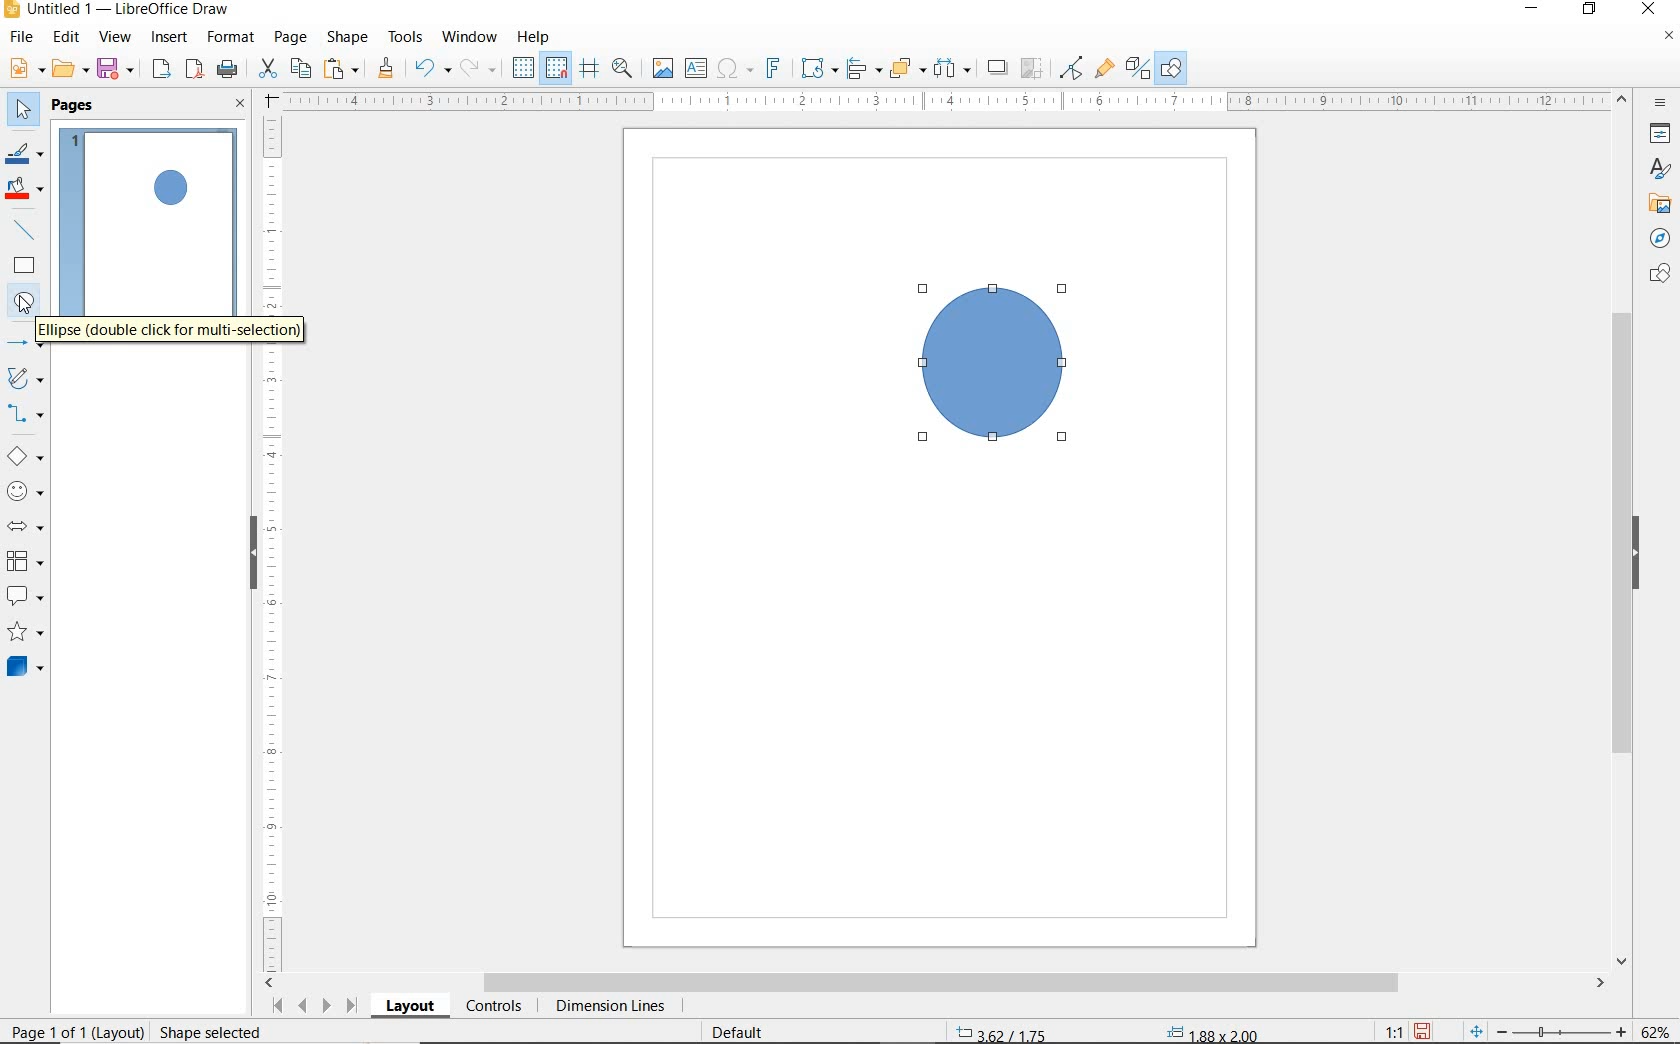 Image resolution: width=1680 pixels, height=1044 pixels. What do you see at coordinates (1641, 553) in the screenshot?
I see `HIDE` at bounding box center [1641, 553].